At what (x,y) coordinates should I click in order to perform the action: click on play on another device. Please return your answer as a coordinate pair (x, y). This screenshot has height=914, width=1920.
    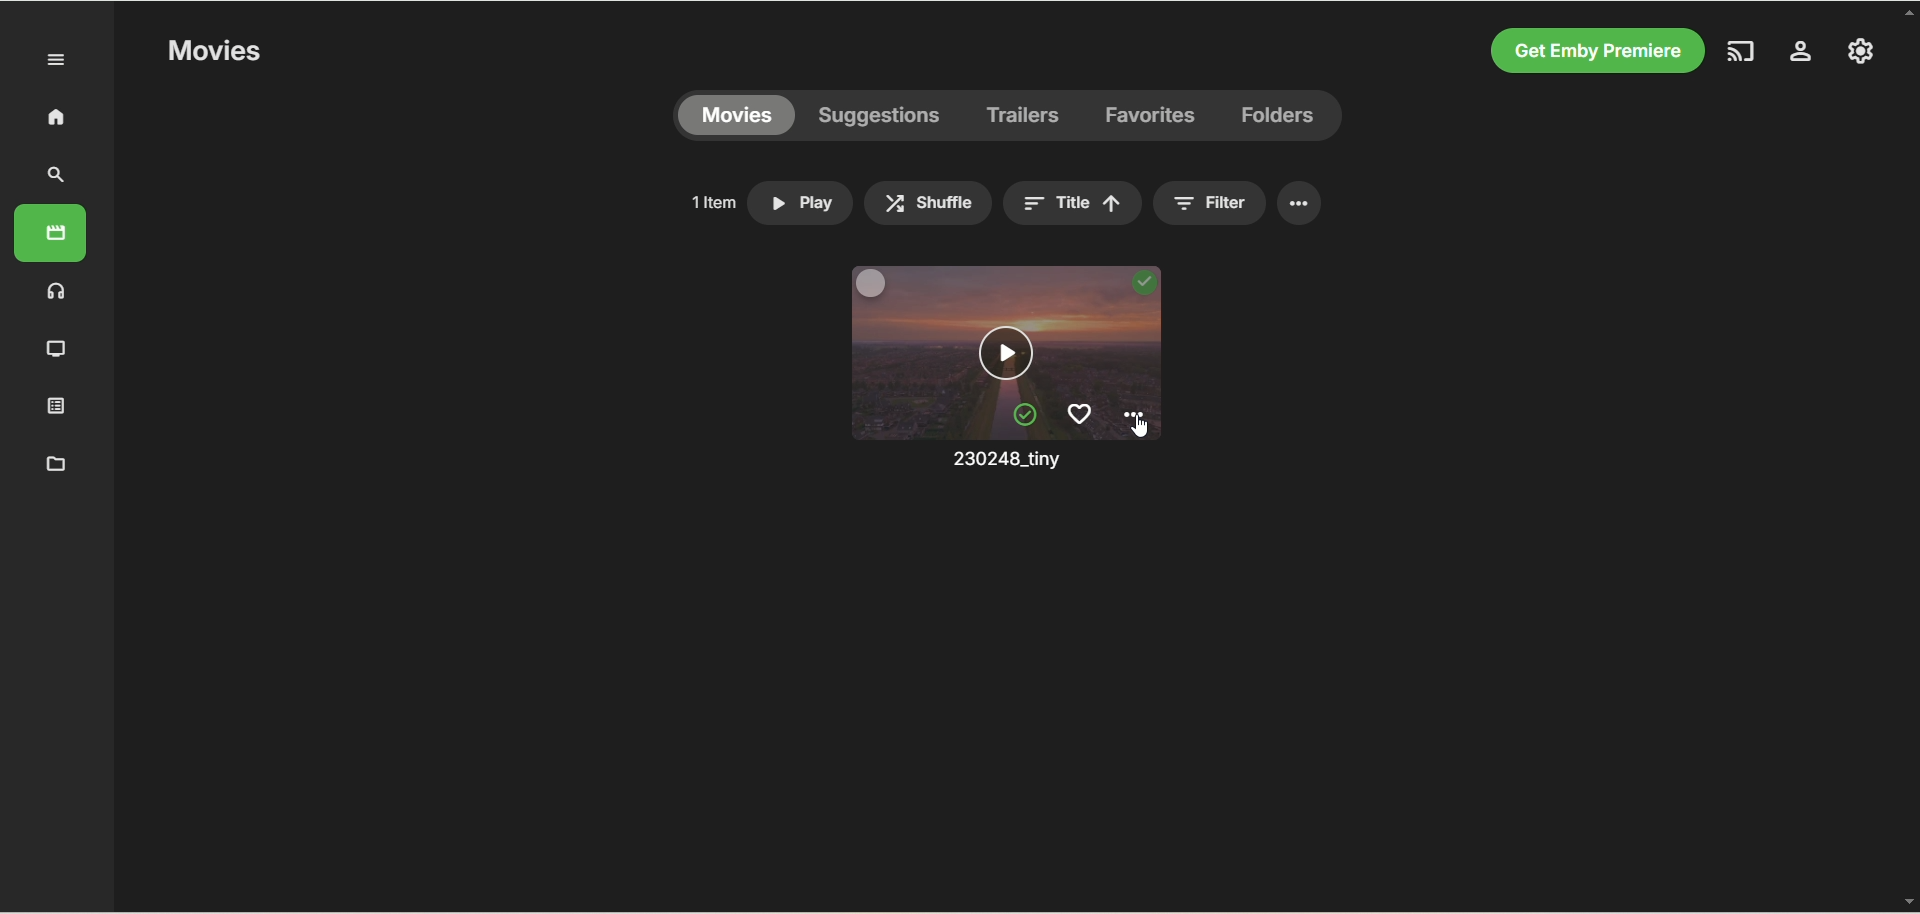
    Looking at the image, I should click on (1743, 51).